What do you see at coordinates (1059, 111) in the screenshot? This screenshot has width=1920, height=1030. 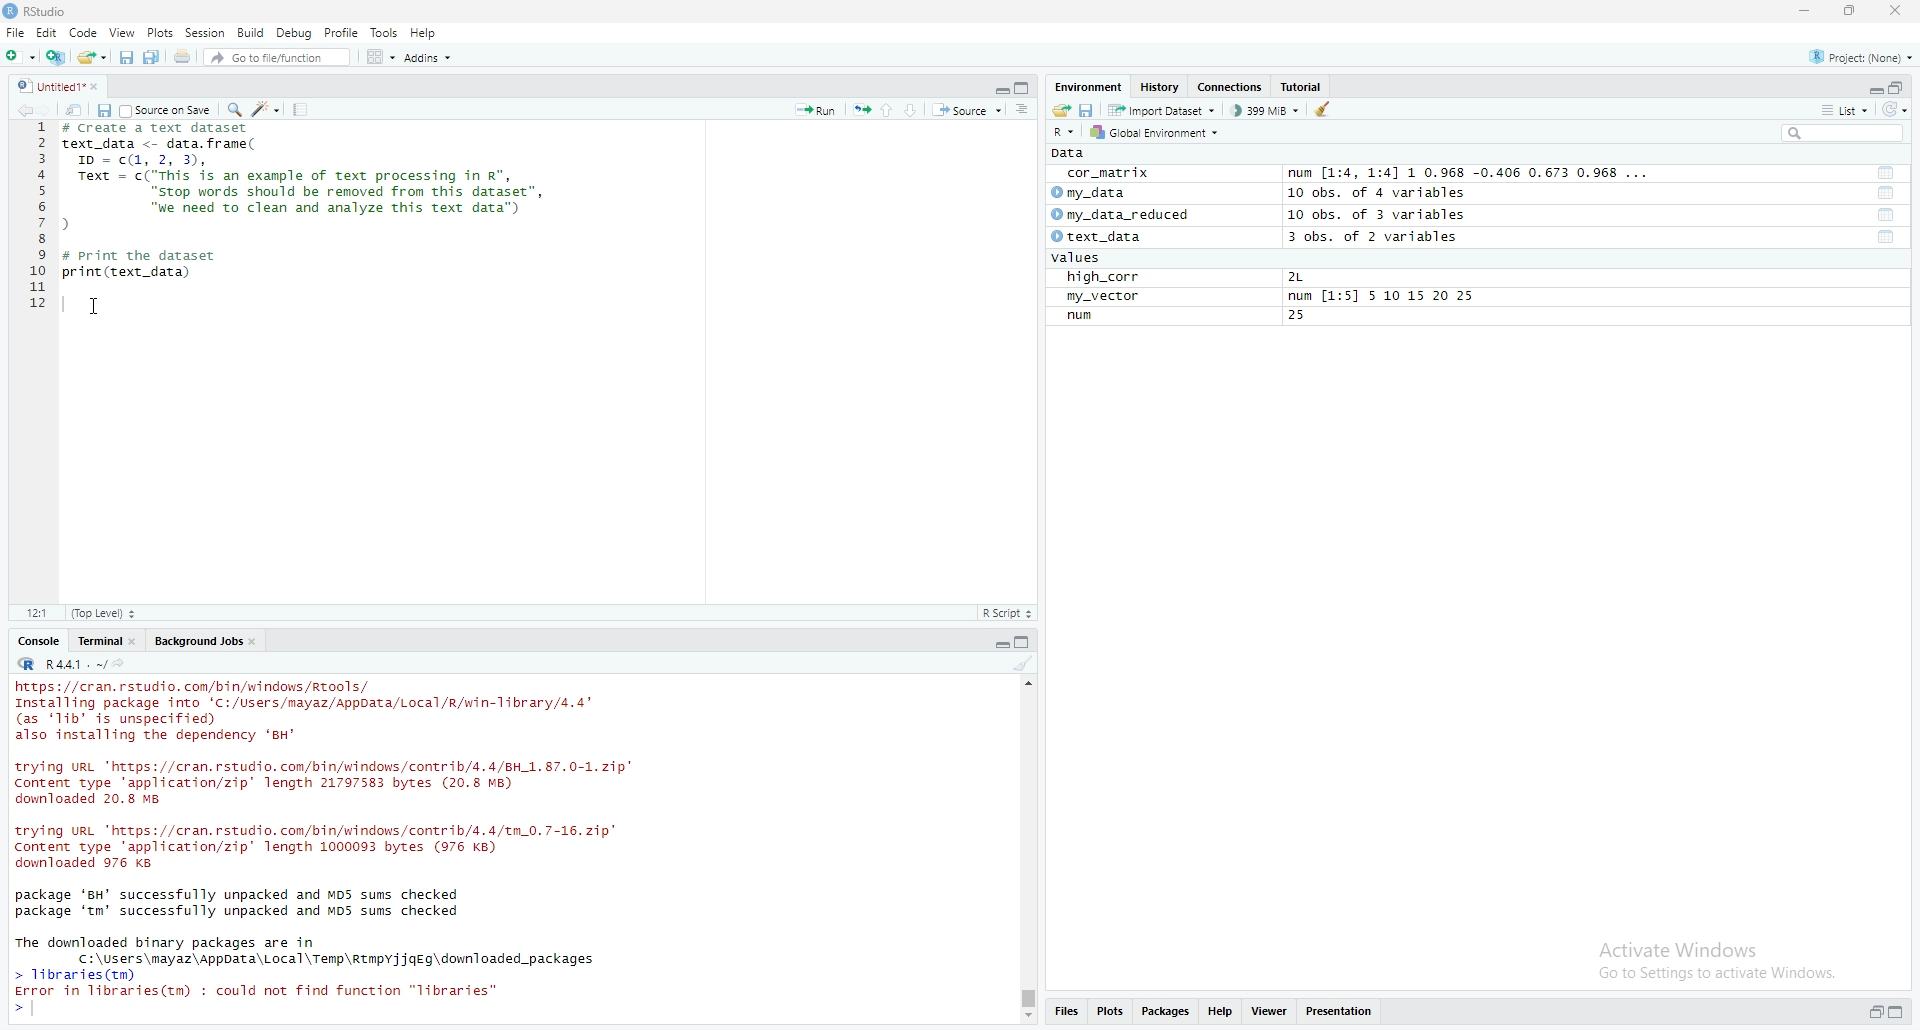 I see `load workspace` at bounding box center [1059, 111].